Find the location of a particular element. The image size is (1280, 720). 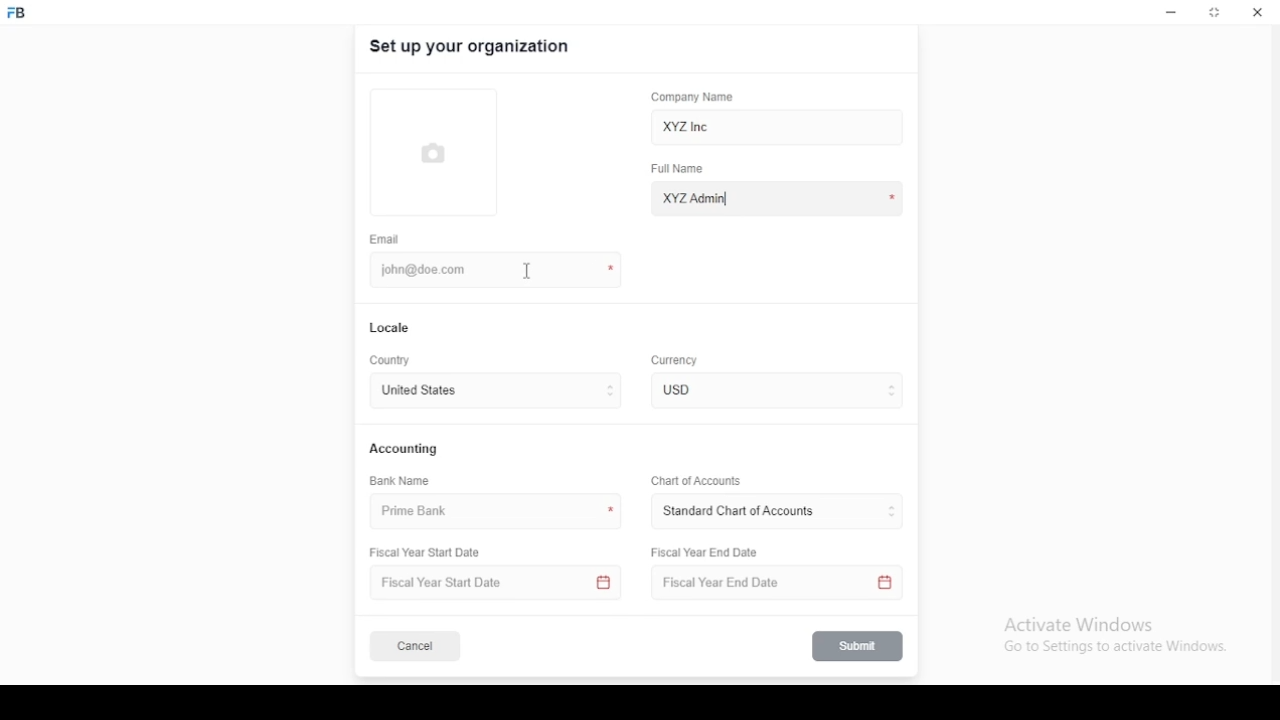

Fiscal Year Start Date is located at coordinates (432, 553).